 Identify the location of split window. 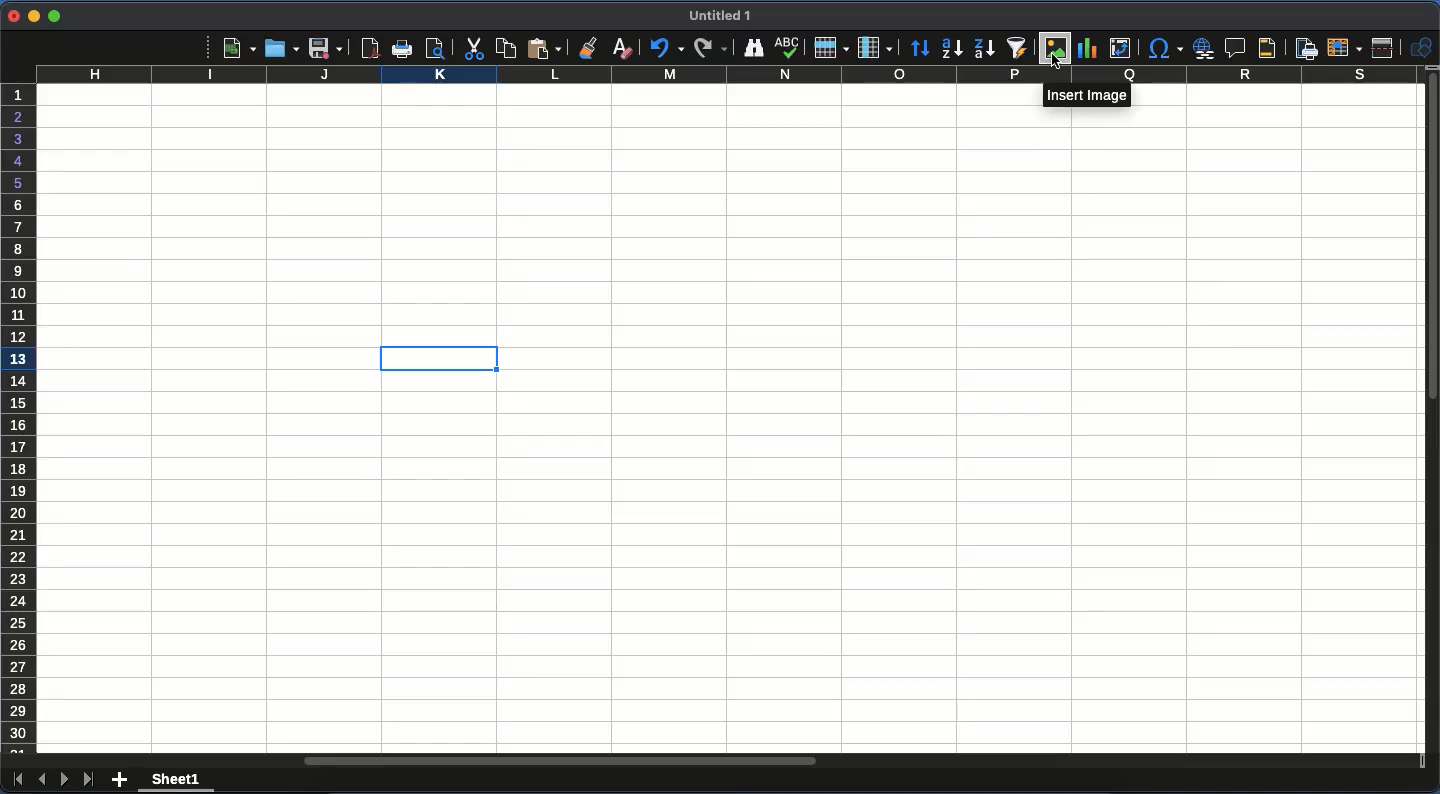
(1385, 49).